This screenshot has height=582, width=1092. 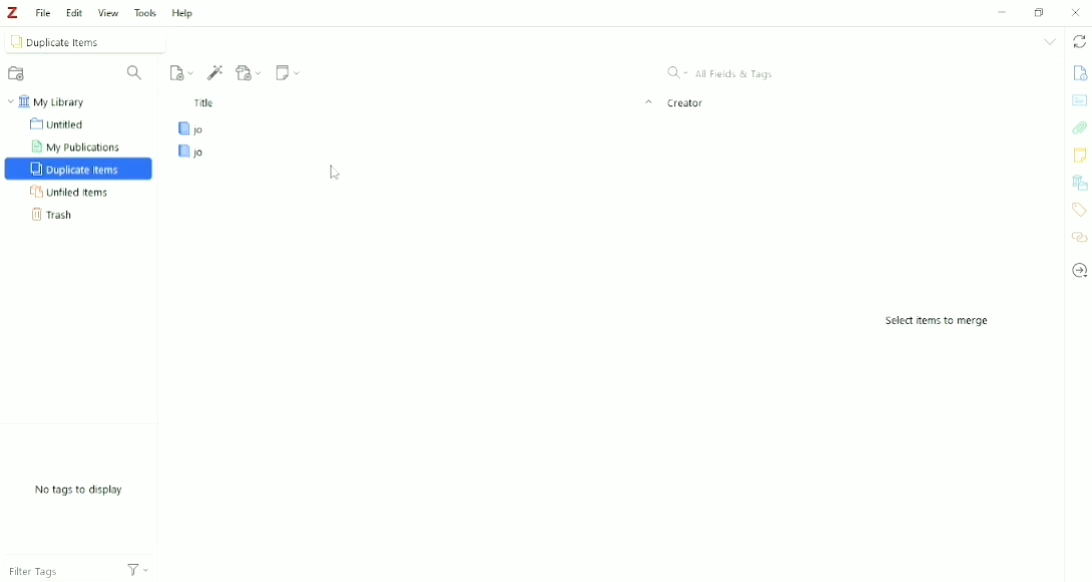 What do you see at coordinates (216, 73) in the screenshot?
I see `Add Item (s) by Identifier` at bounding box center [216, 73].